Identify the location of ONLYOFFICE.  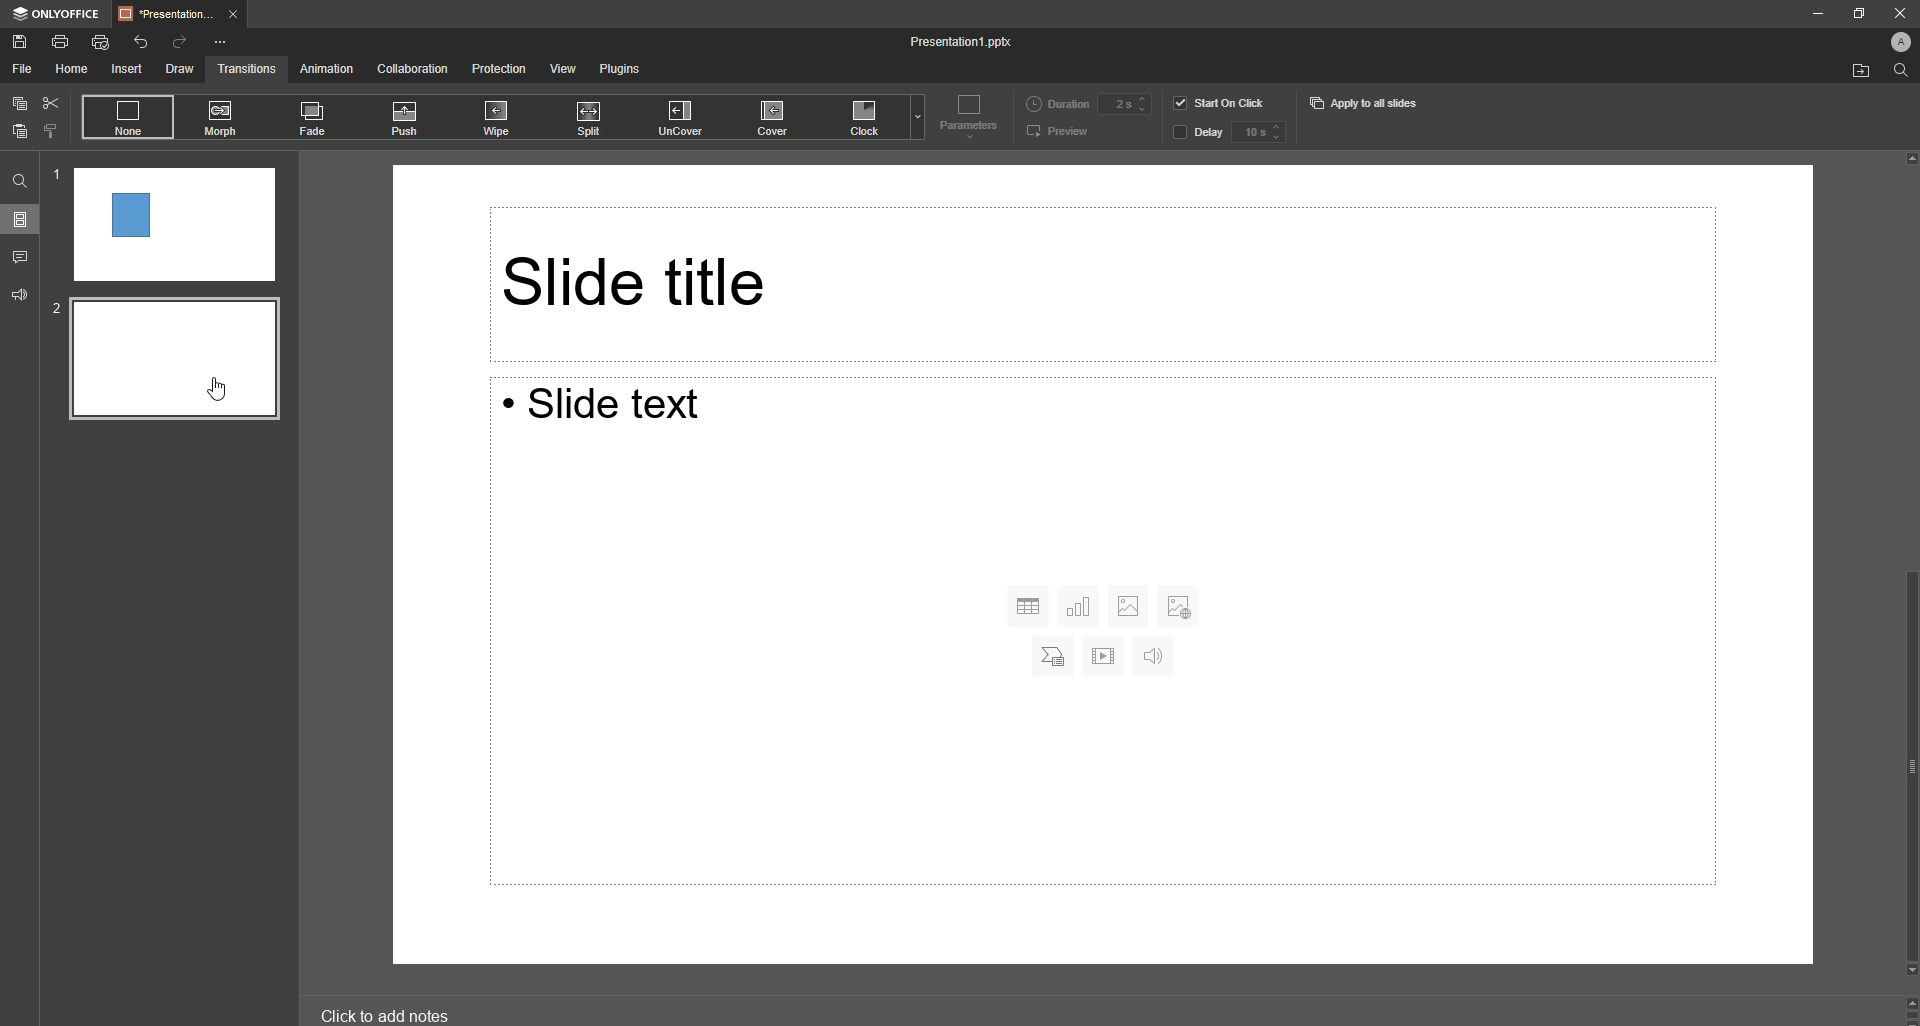
(58, 13).